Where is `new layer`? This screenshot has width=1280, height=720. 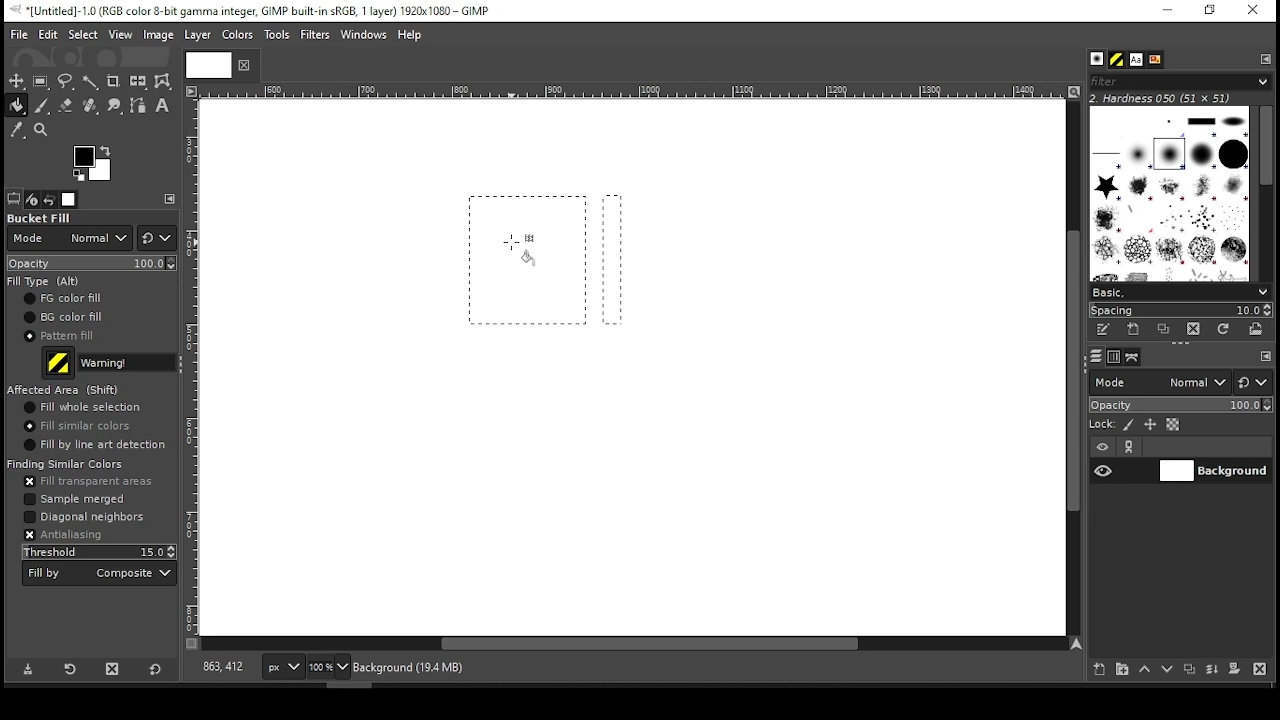 new layer is located at coordinates (1095, 667).